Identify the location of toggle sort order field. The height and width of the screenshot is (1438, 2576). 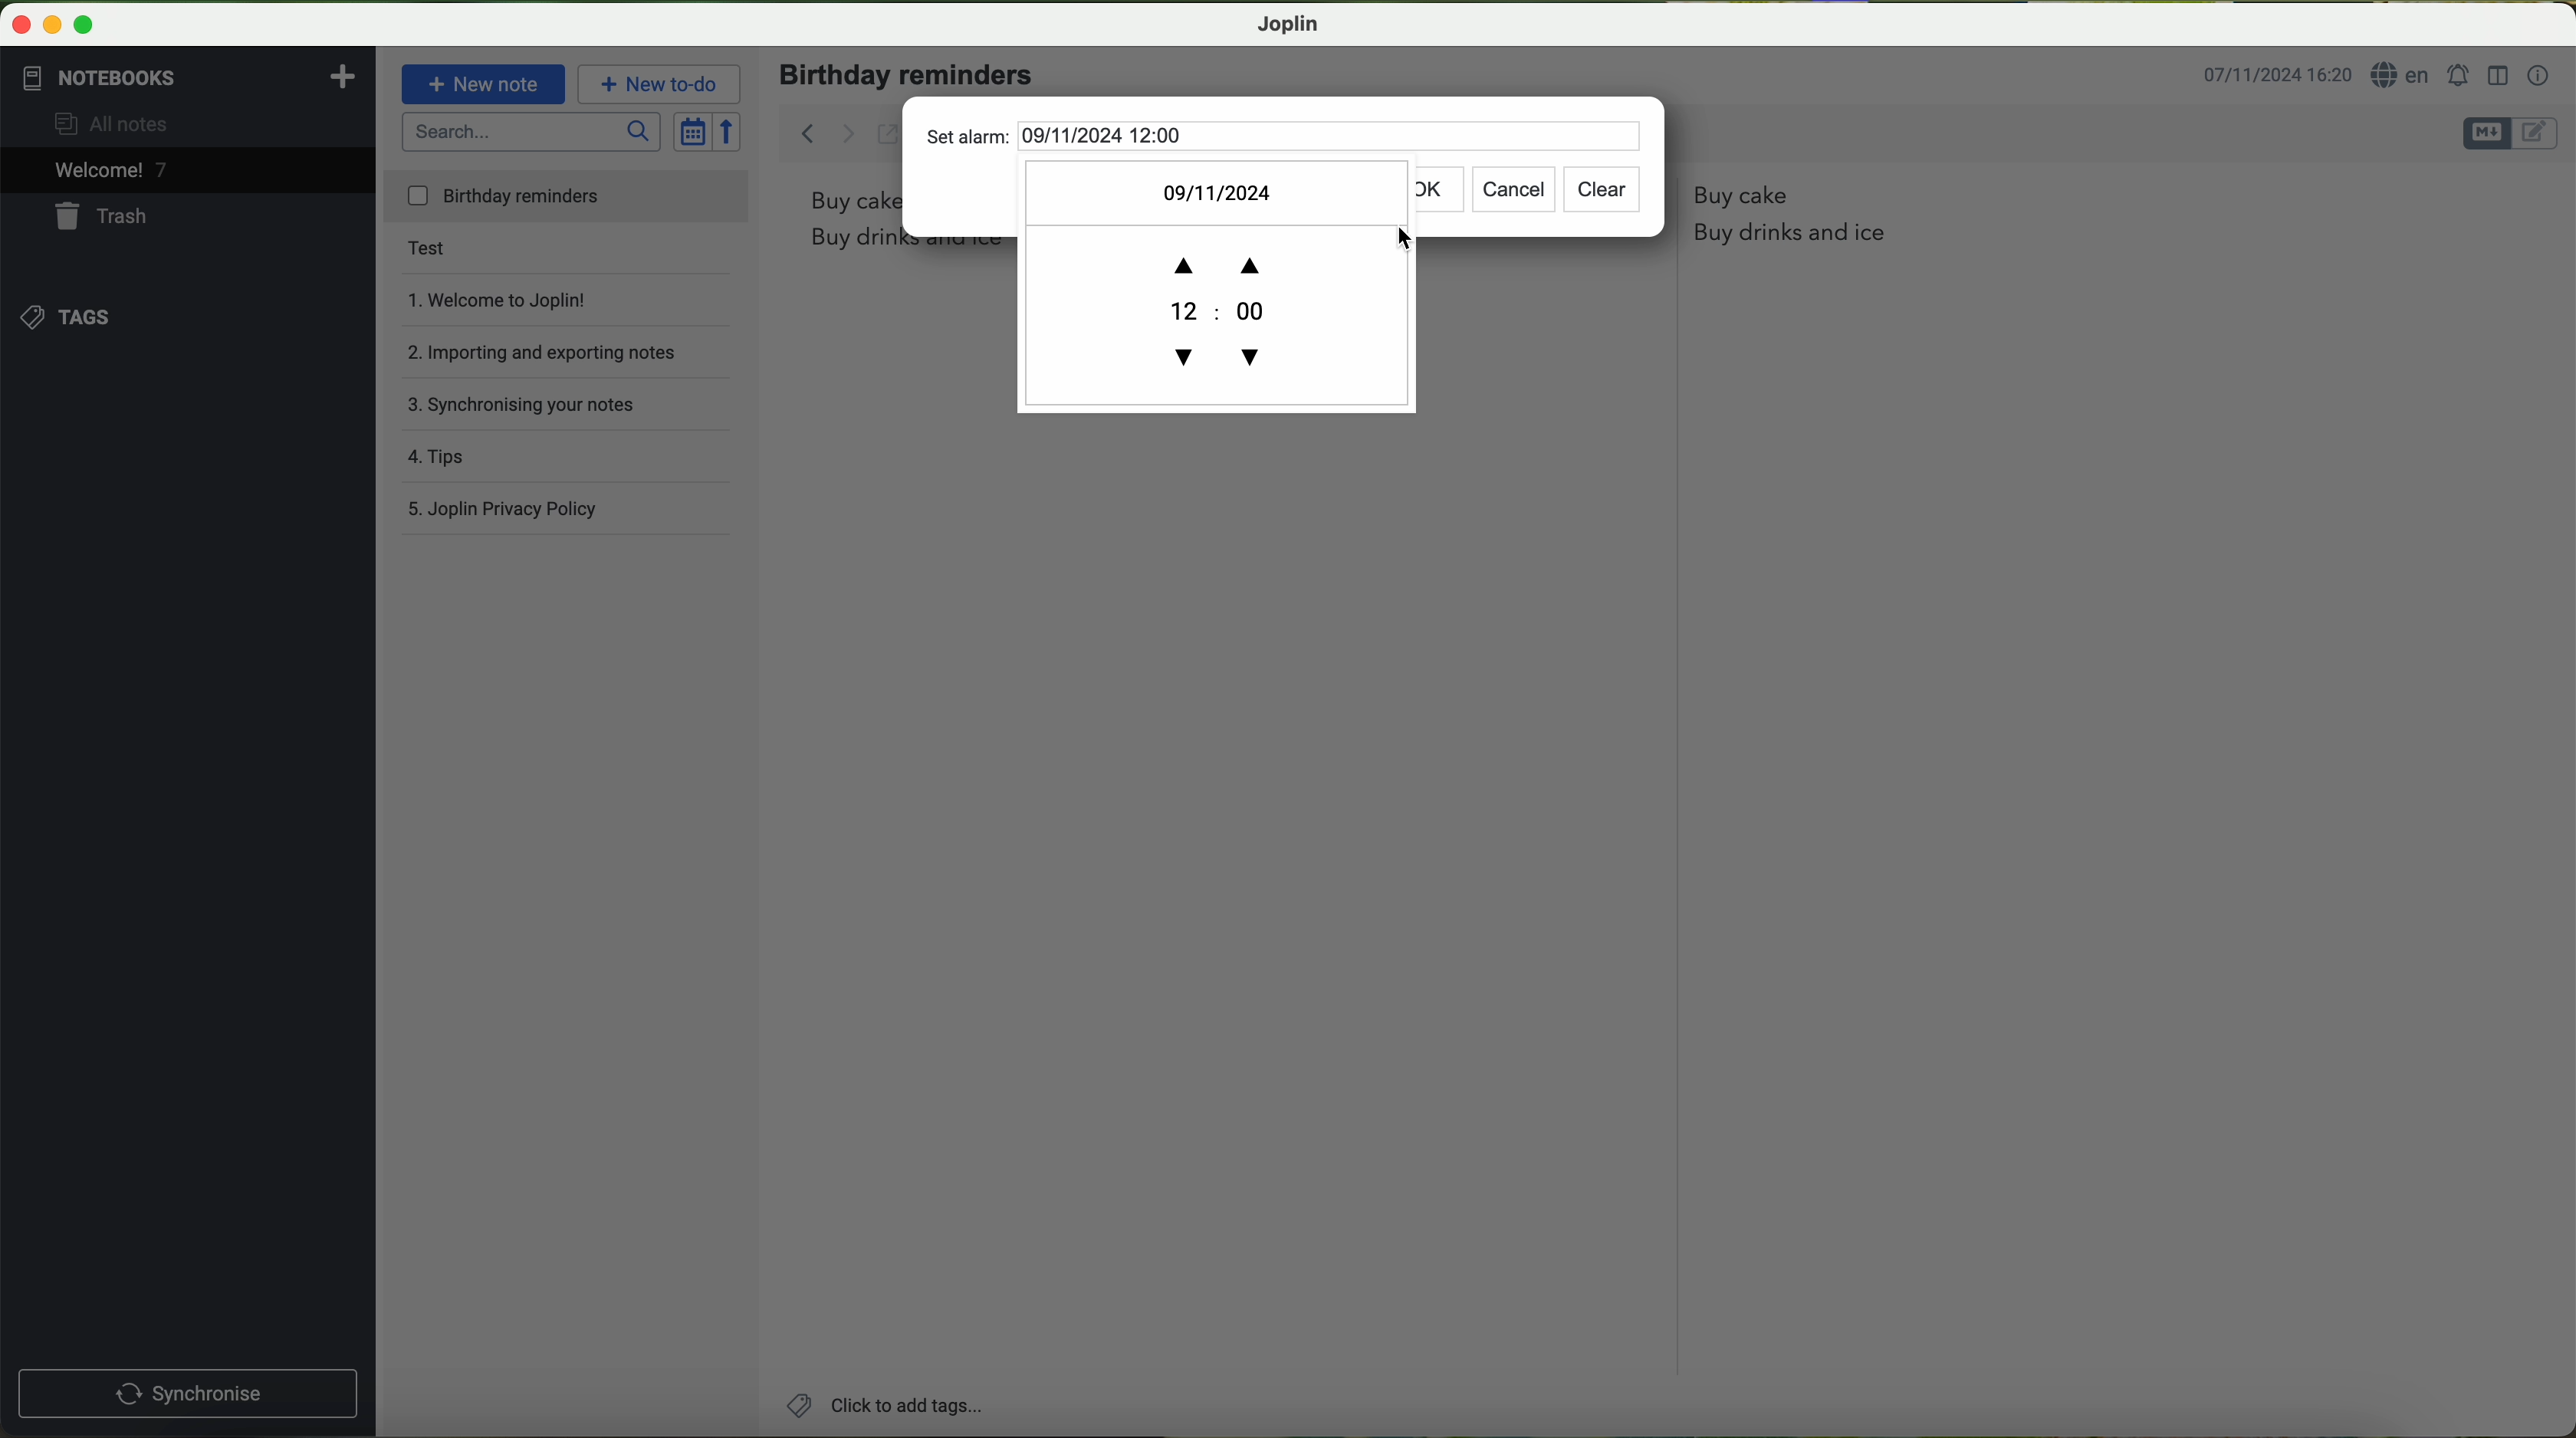
(691, 131).